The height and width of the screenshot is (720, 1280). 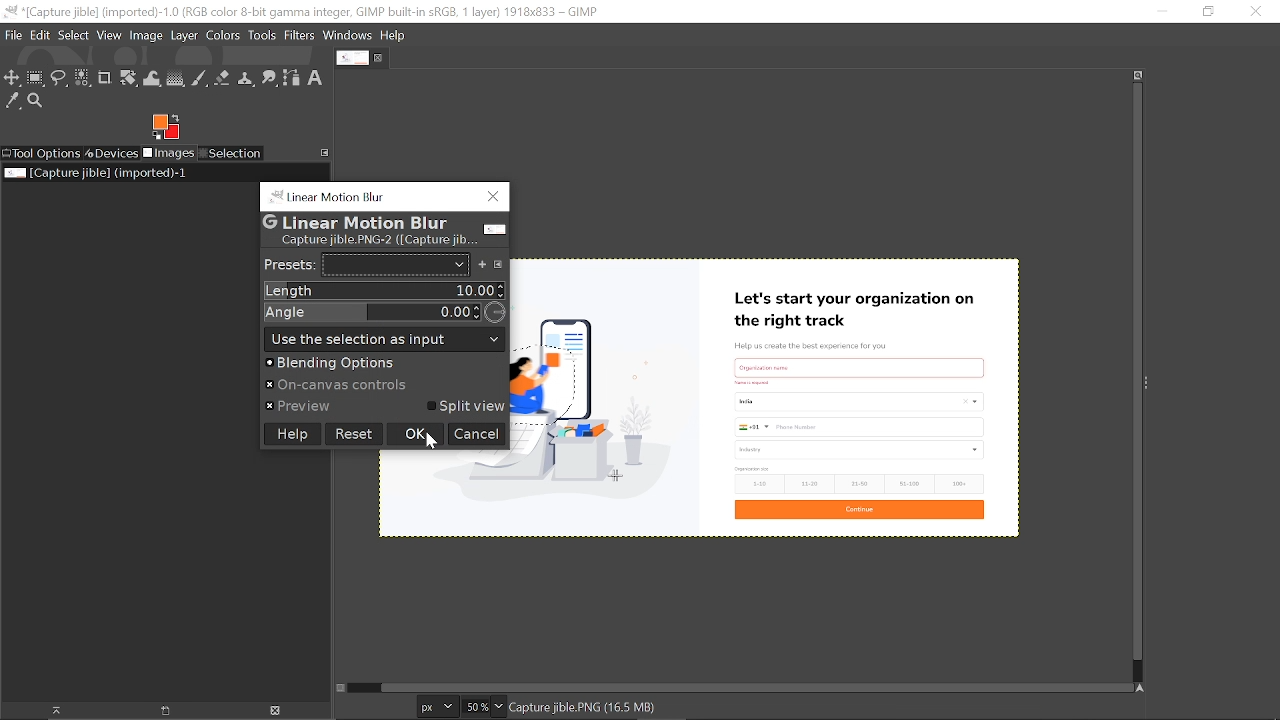 What do you see at coordinates (110, 35) in the screenshot?
I see `View` at bounding box center [110, 35].